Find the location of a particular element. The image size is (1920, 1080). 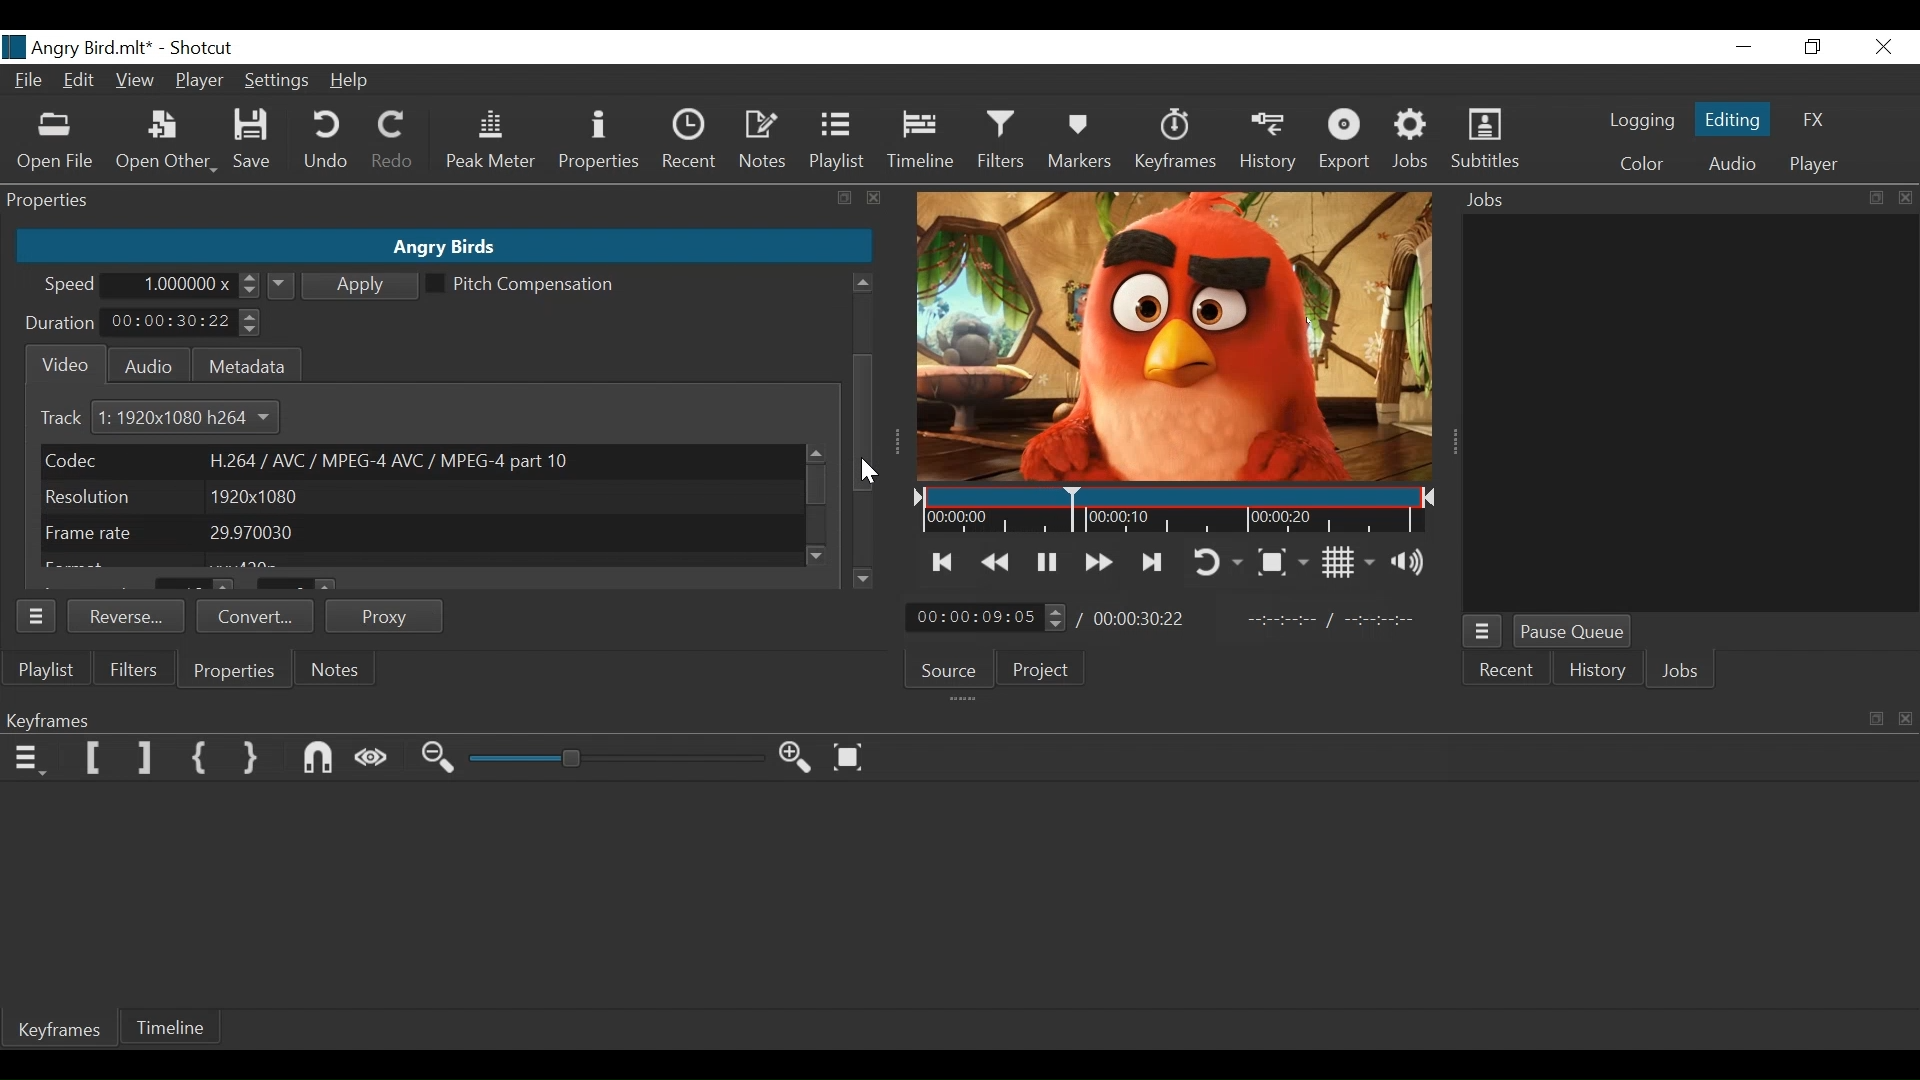

Toggle display grid on player is located at coordinates (1347, 563).